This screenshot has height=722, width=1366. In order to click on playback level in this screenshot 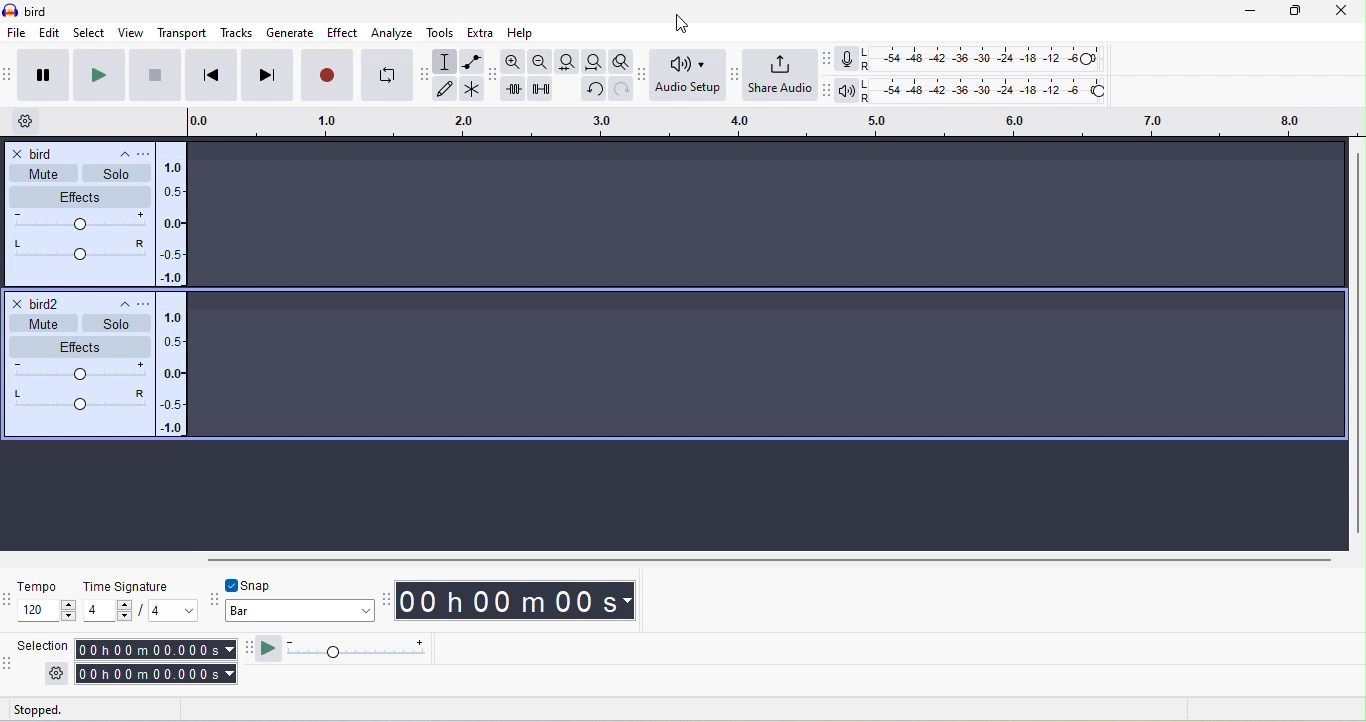, I will do `click(989, 91)`.